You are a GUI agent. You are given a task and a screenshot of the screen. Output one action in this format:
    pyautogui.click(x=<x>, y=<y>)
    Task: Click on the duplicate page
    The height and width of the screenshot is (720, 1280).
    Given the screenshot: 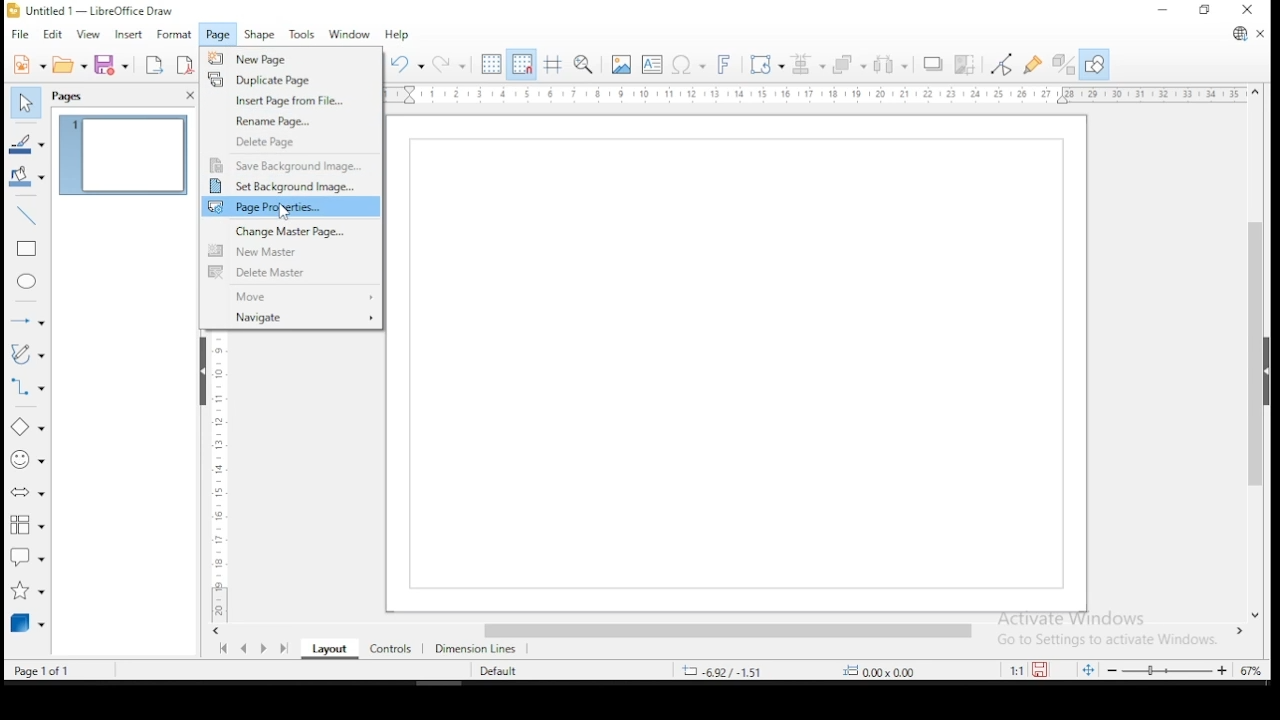 What is the action you would take?
    pyautogui.click(x=292, y=78)
    